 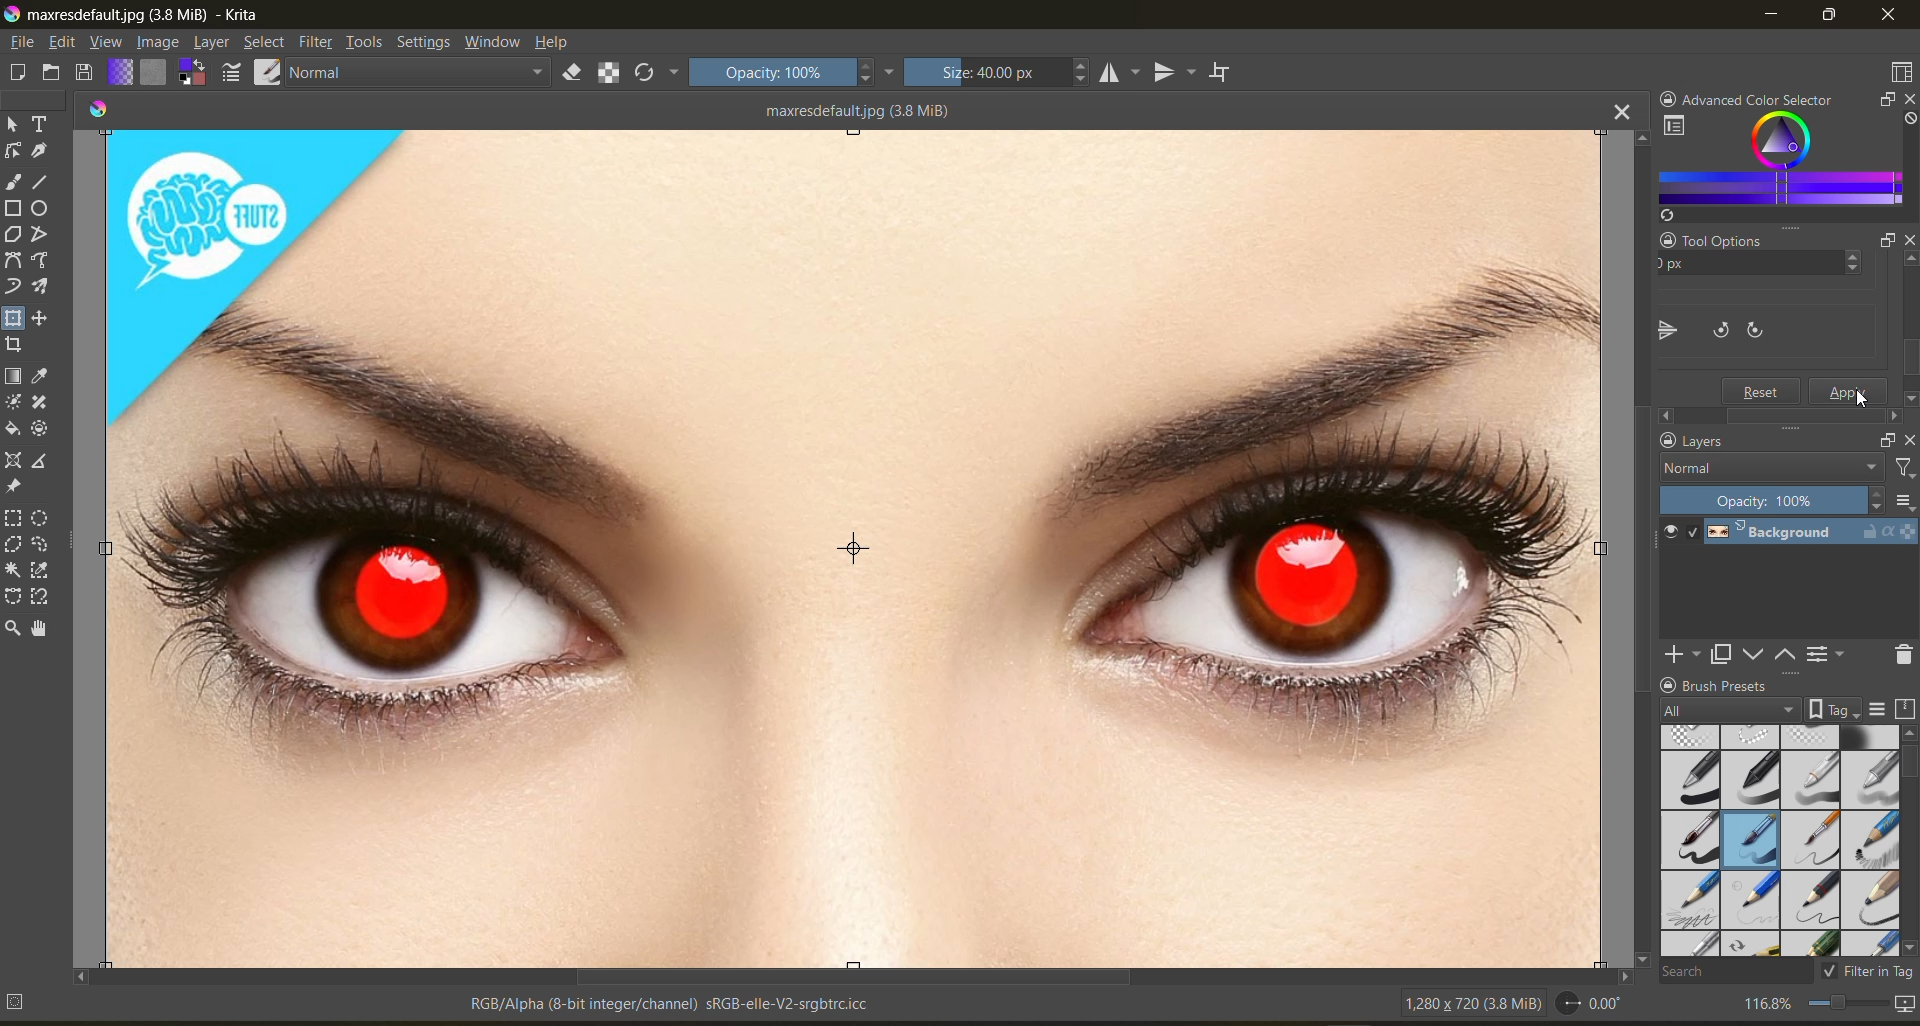 What do you see at coordinates (42, 545) in the screenshot?
I see `tool` at bounding box center [42, 545].